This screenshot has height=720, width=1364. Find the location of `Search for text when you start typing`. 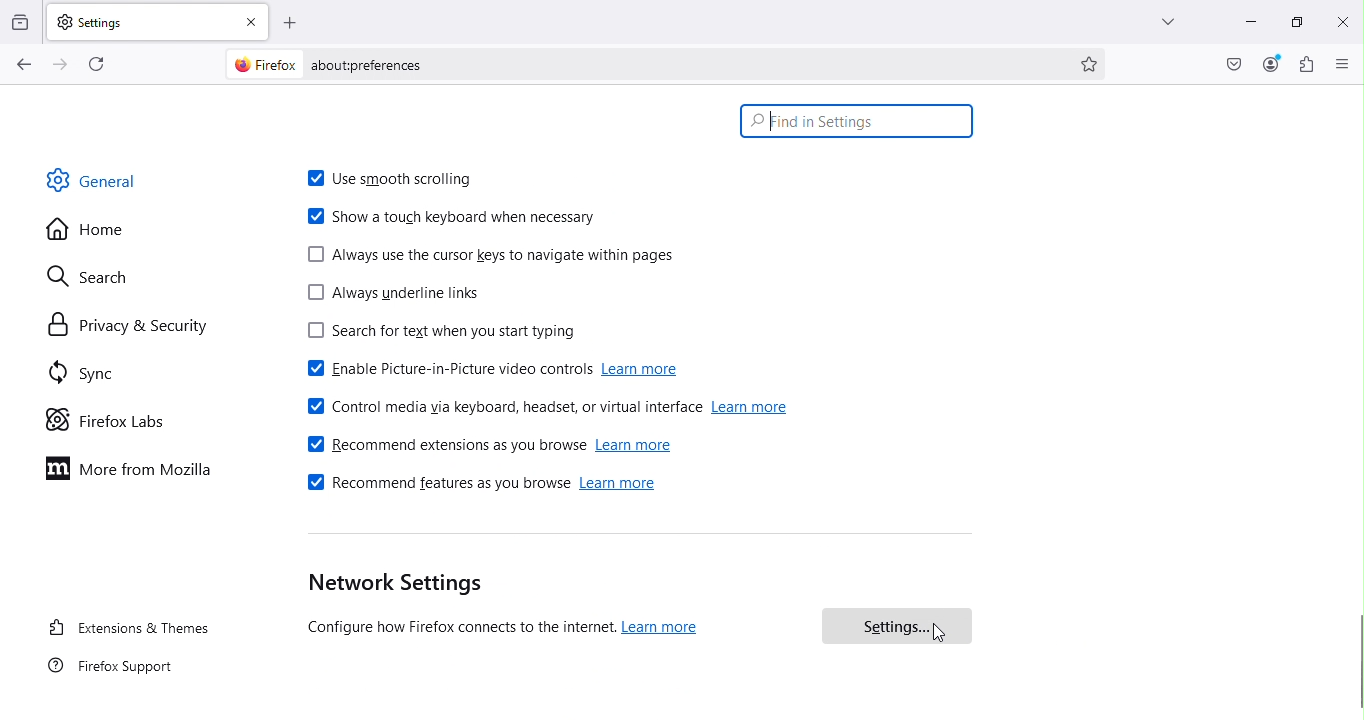

Search for text when you start typing is located at coordinates (435, 334).